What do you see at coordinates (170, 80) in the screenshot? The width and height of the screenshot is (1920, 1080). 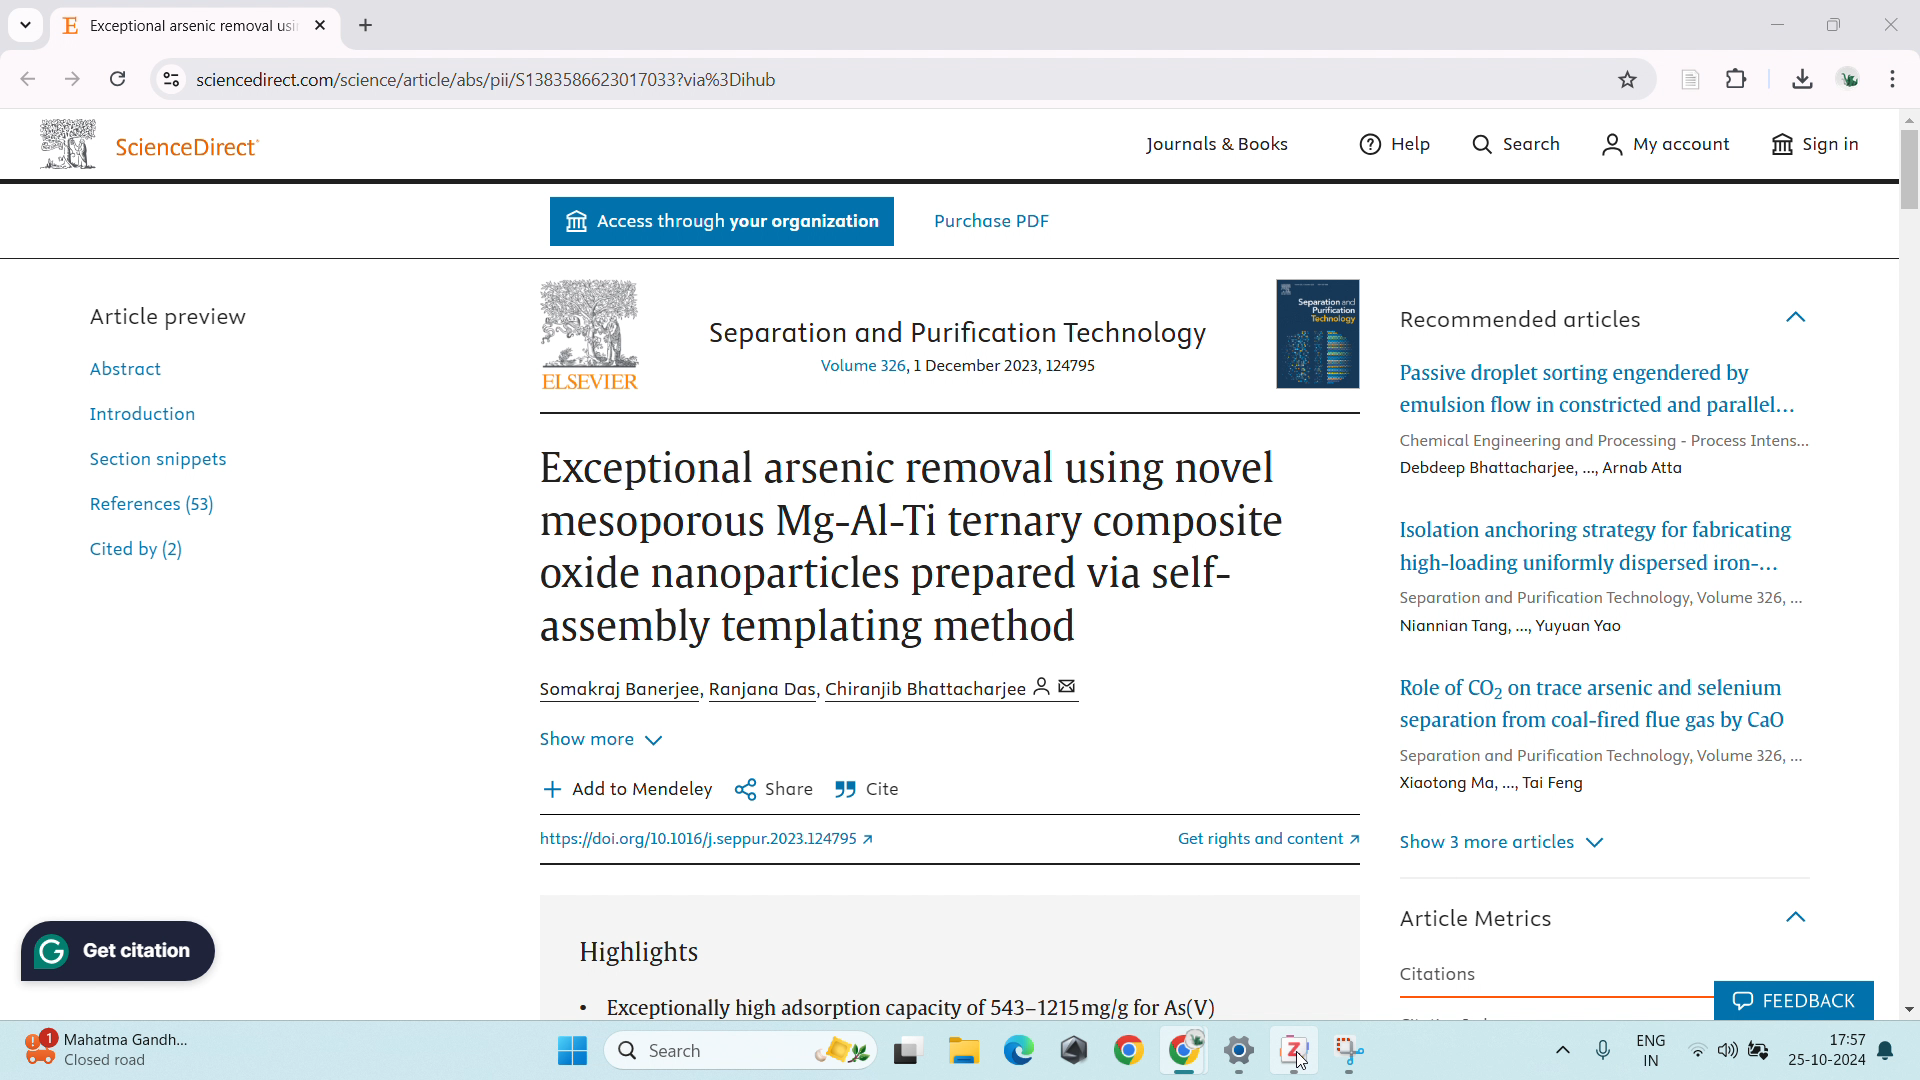 I see `view site information` at bounding box center [170, 80].